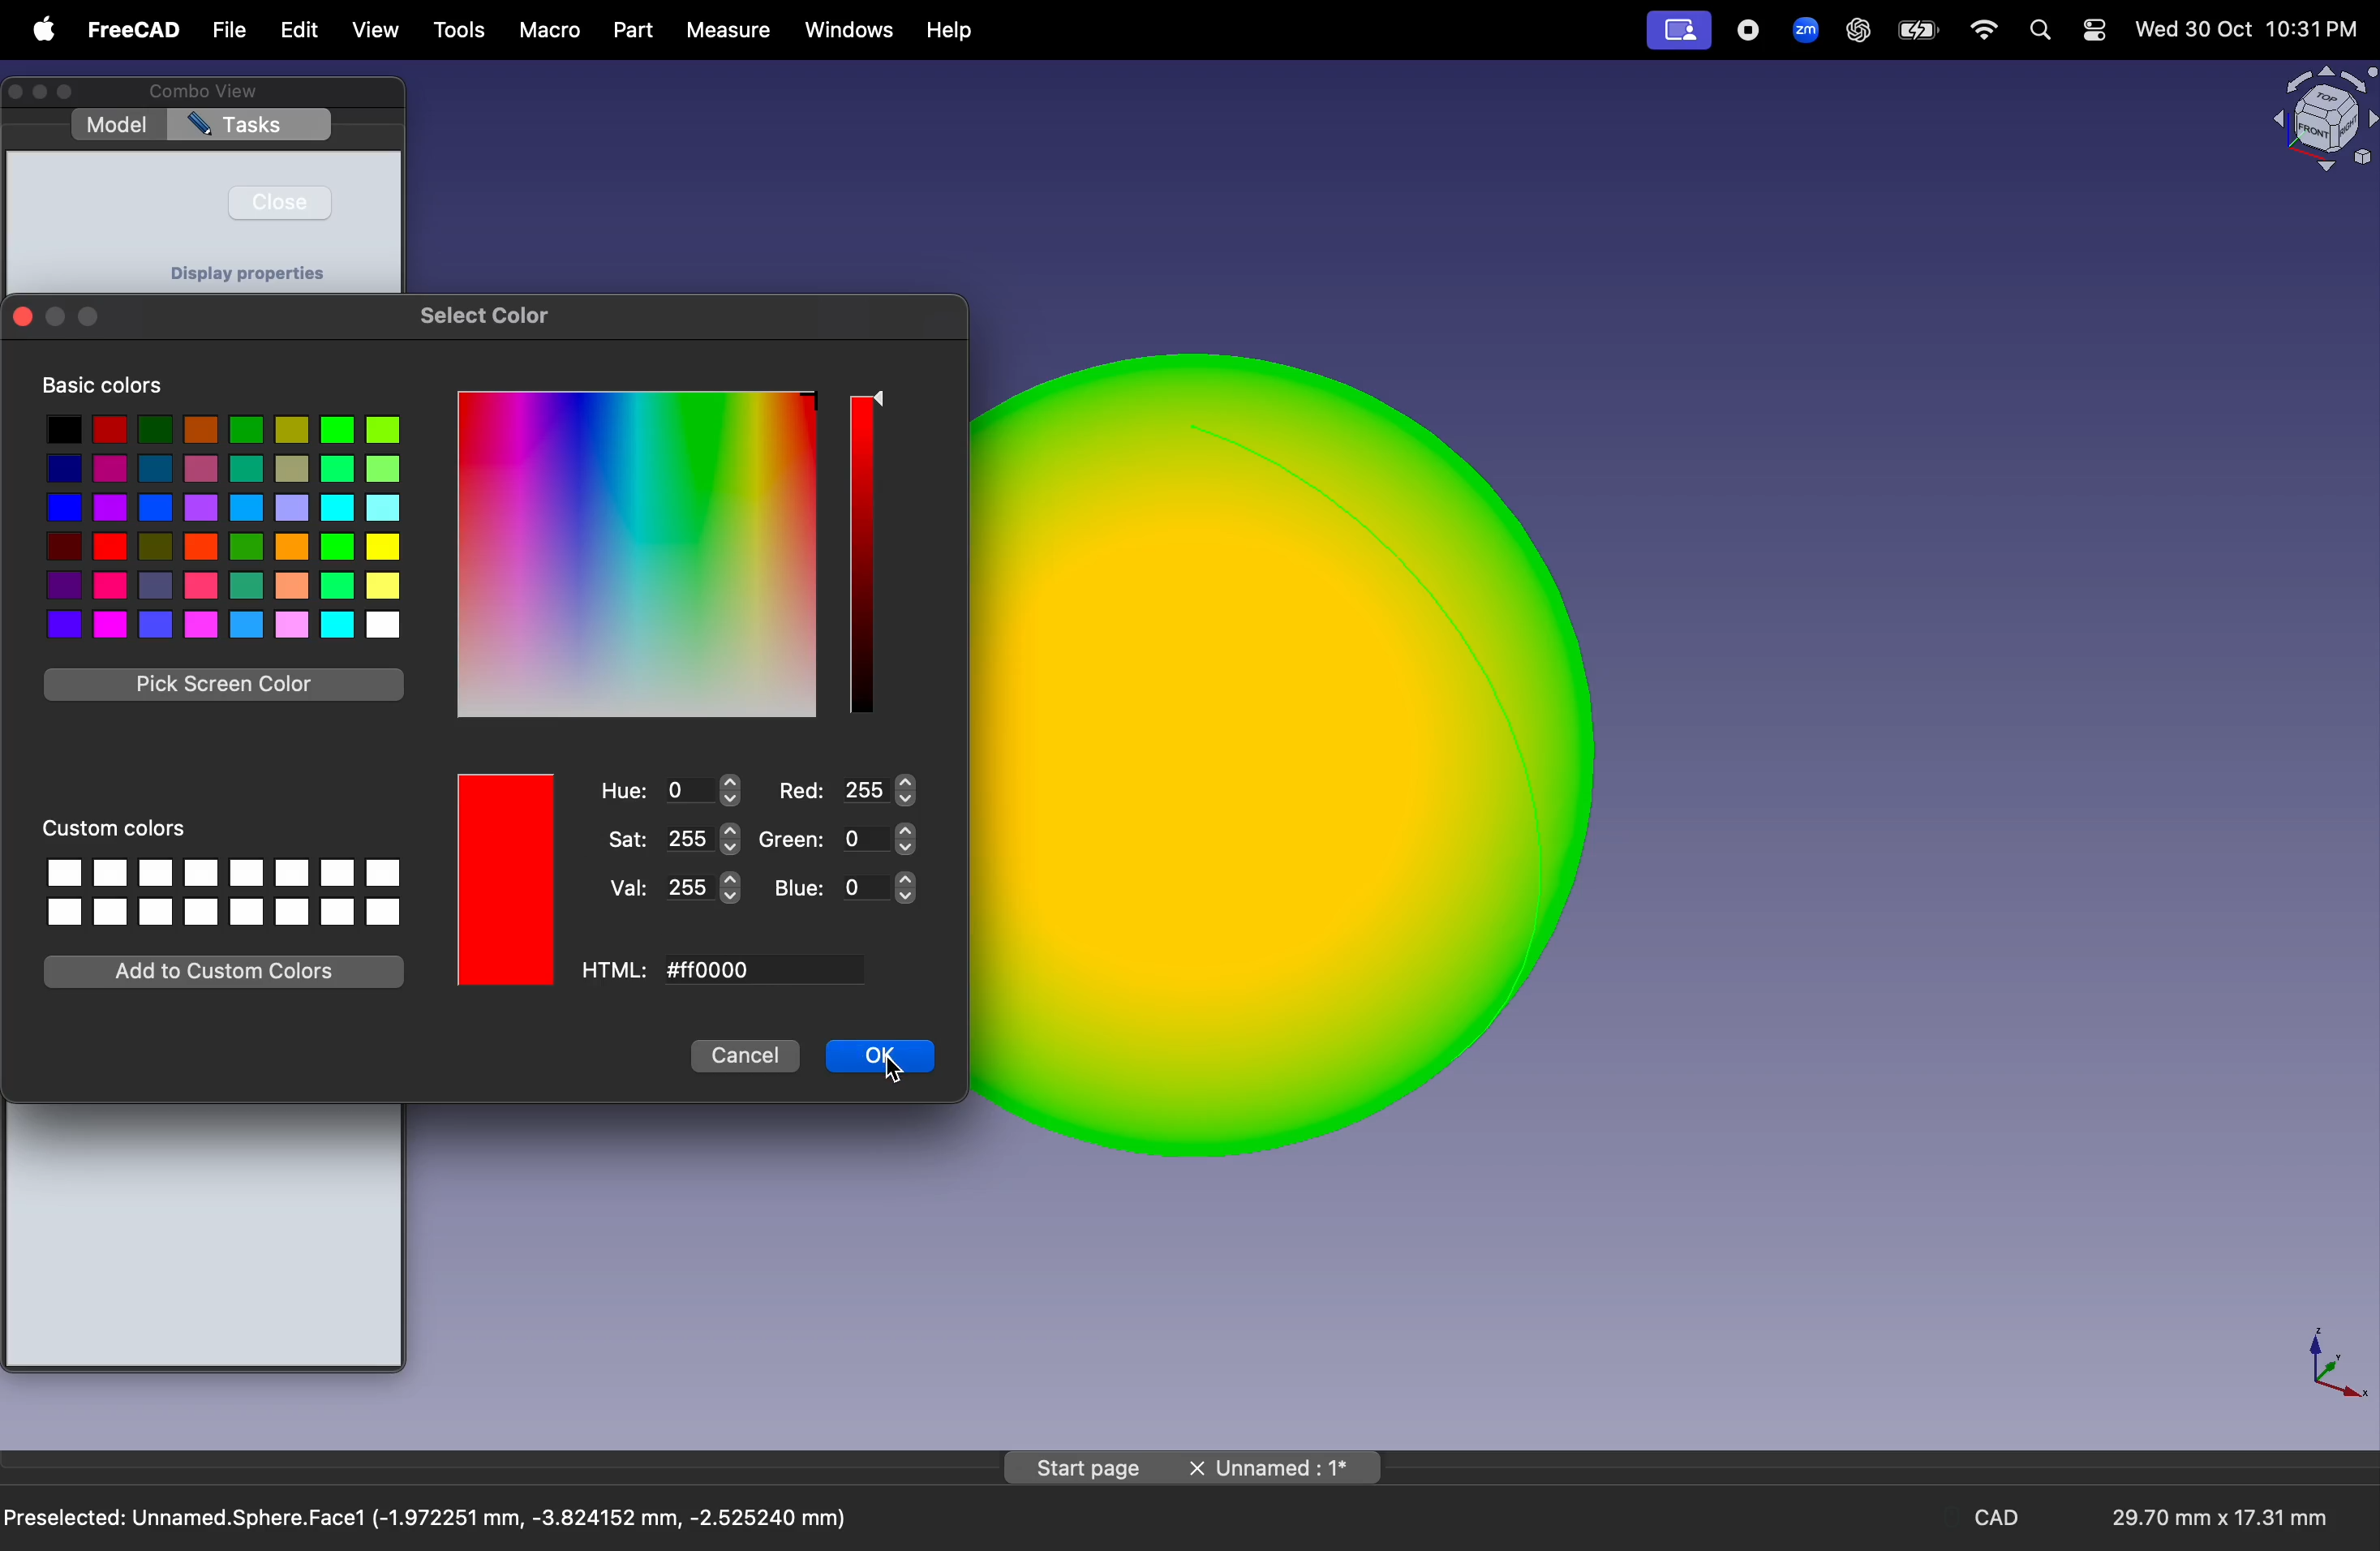  Describe the element at coordinates (487, 314) in the screenshot. I see `select color` at that location.